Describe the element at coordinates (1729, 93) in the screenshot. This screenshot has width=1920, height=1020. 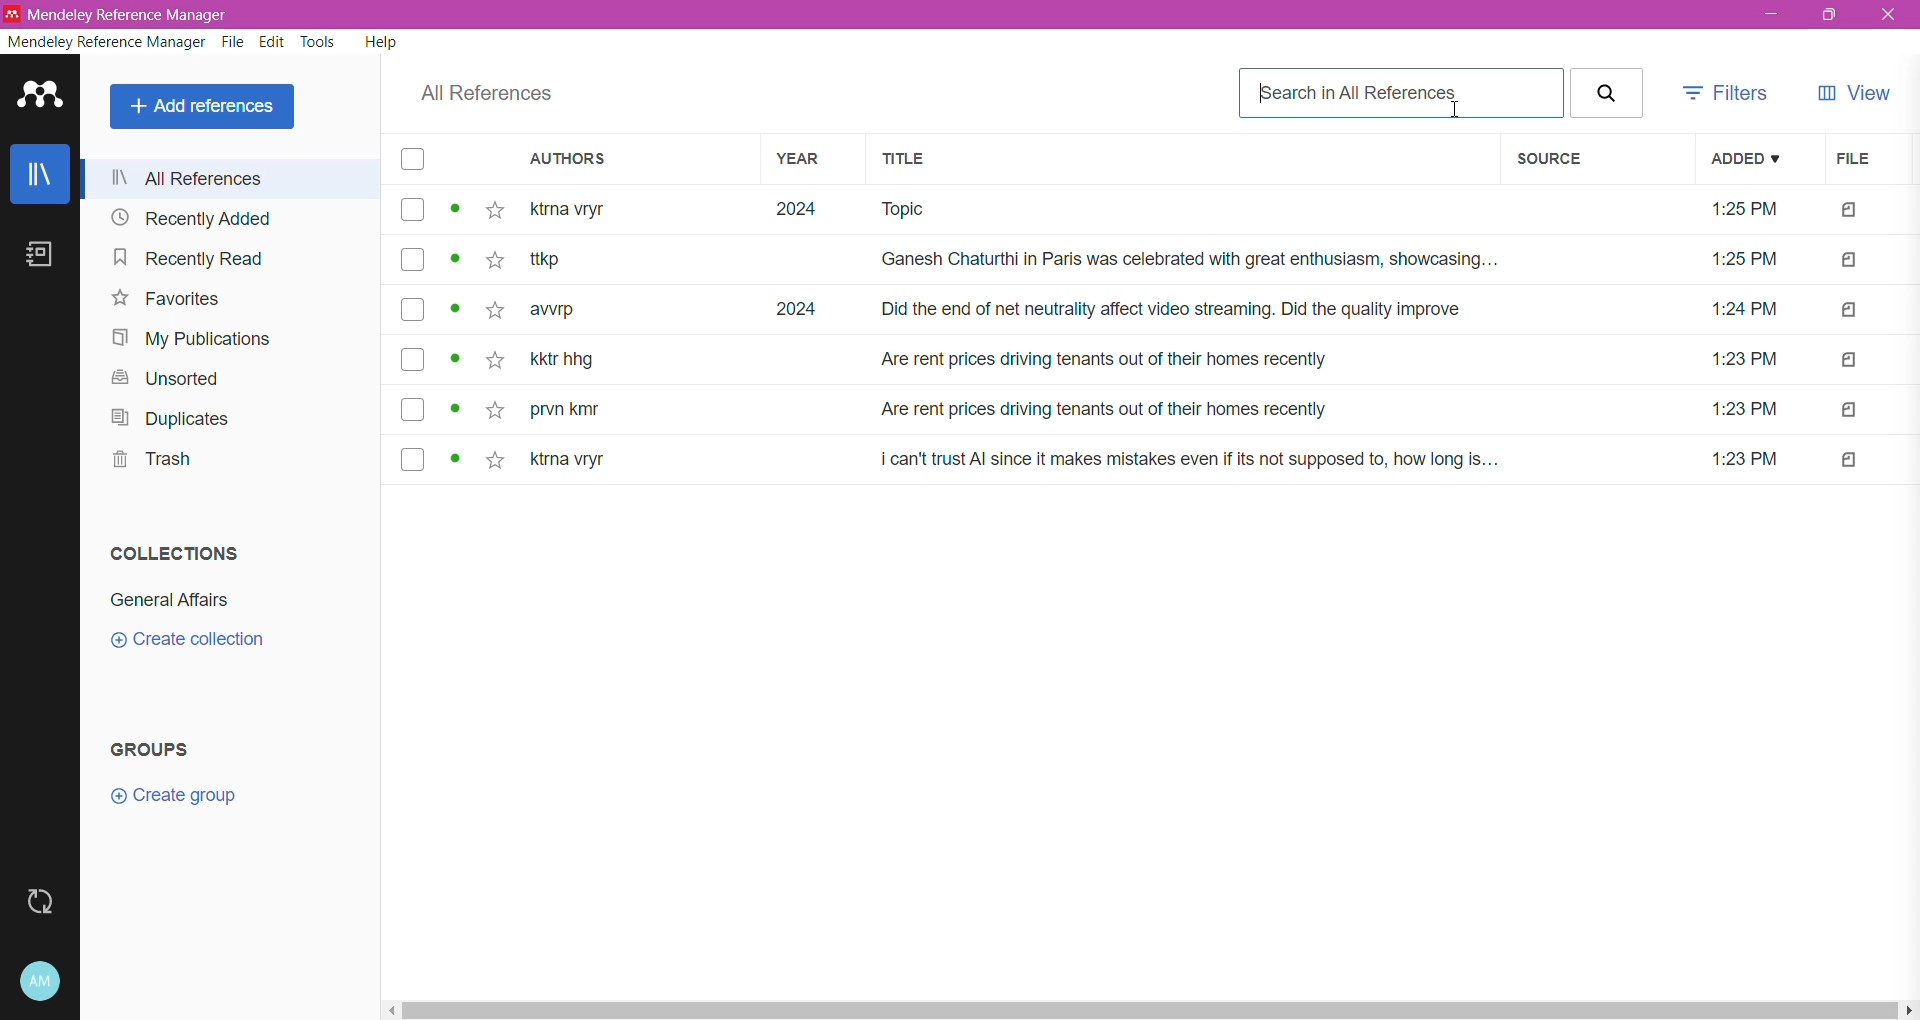
I see `Filters` at that location.